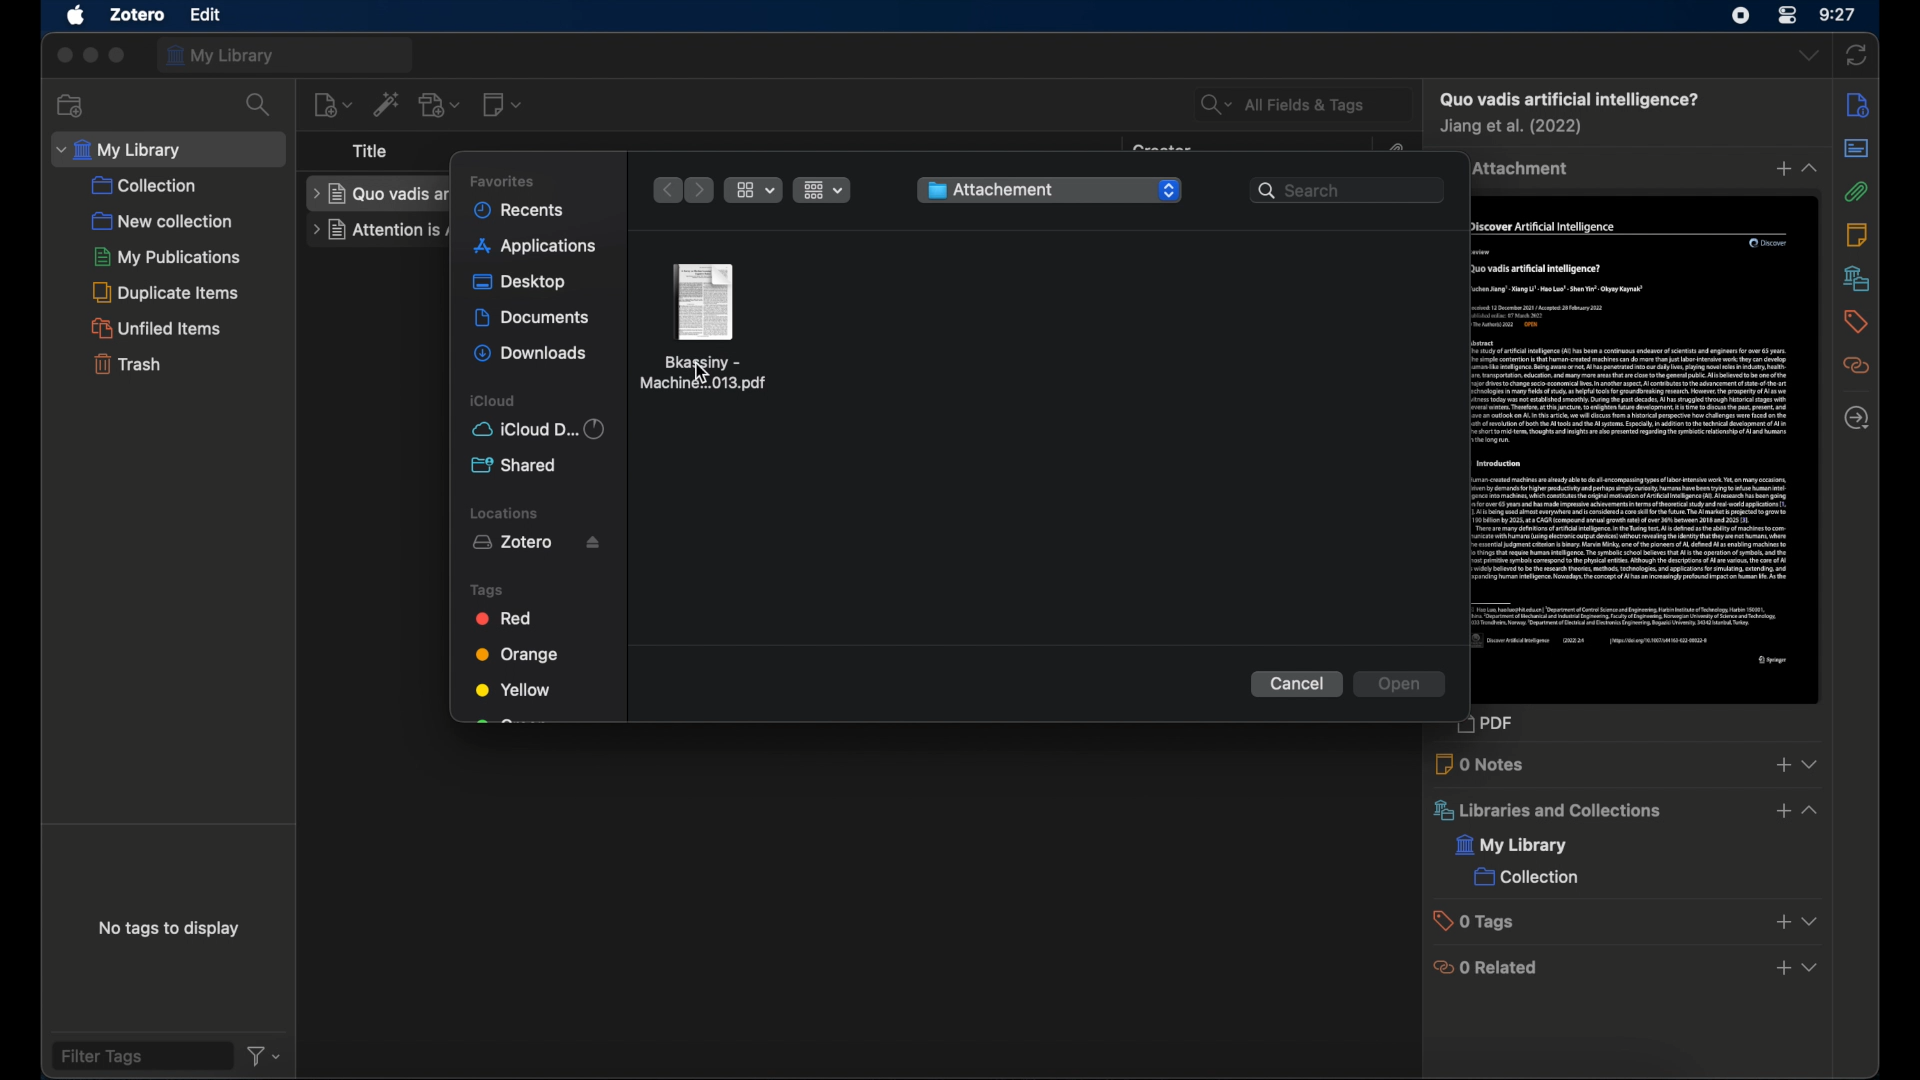 The width and height of the screenshot is (1920, 1080). What do you see at coordinates (1856, 54) in the screenshot?
I see `sync` at bounding box center [1856, 54].